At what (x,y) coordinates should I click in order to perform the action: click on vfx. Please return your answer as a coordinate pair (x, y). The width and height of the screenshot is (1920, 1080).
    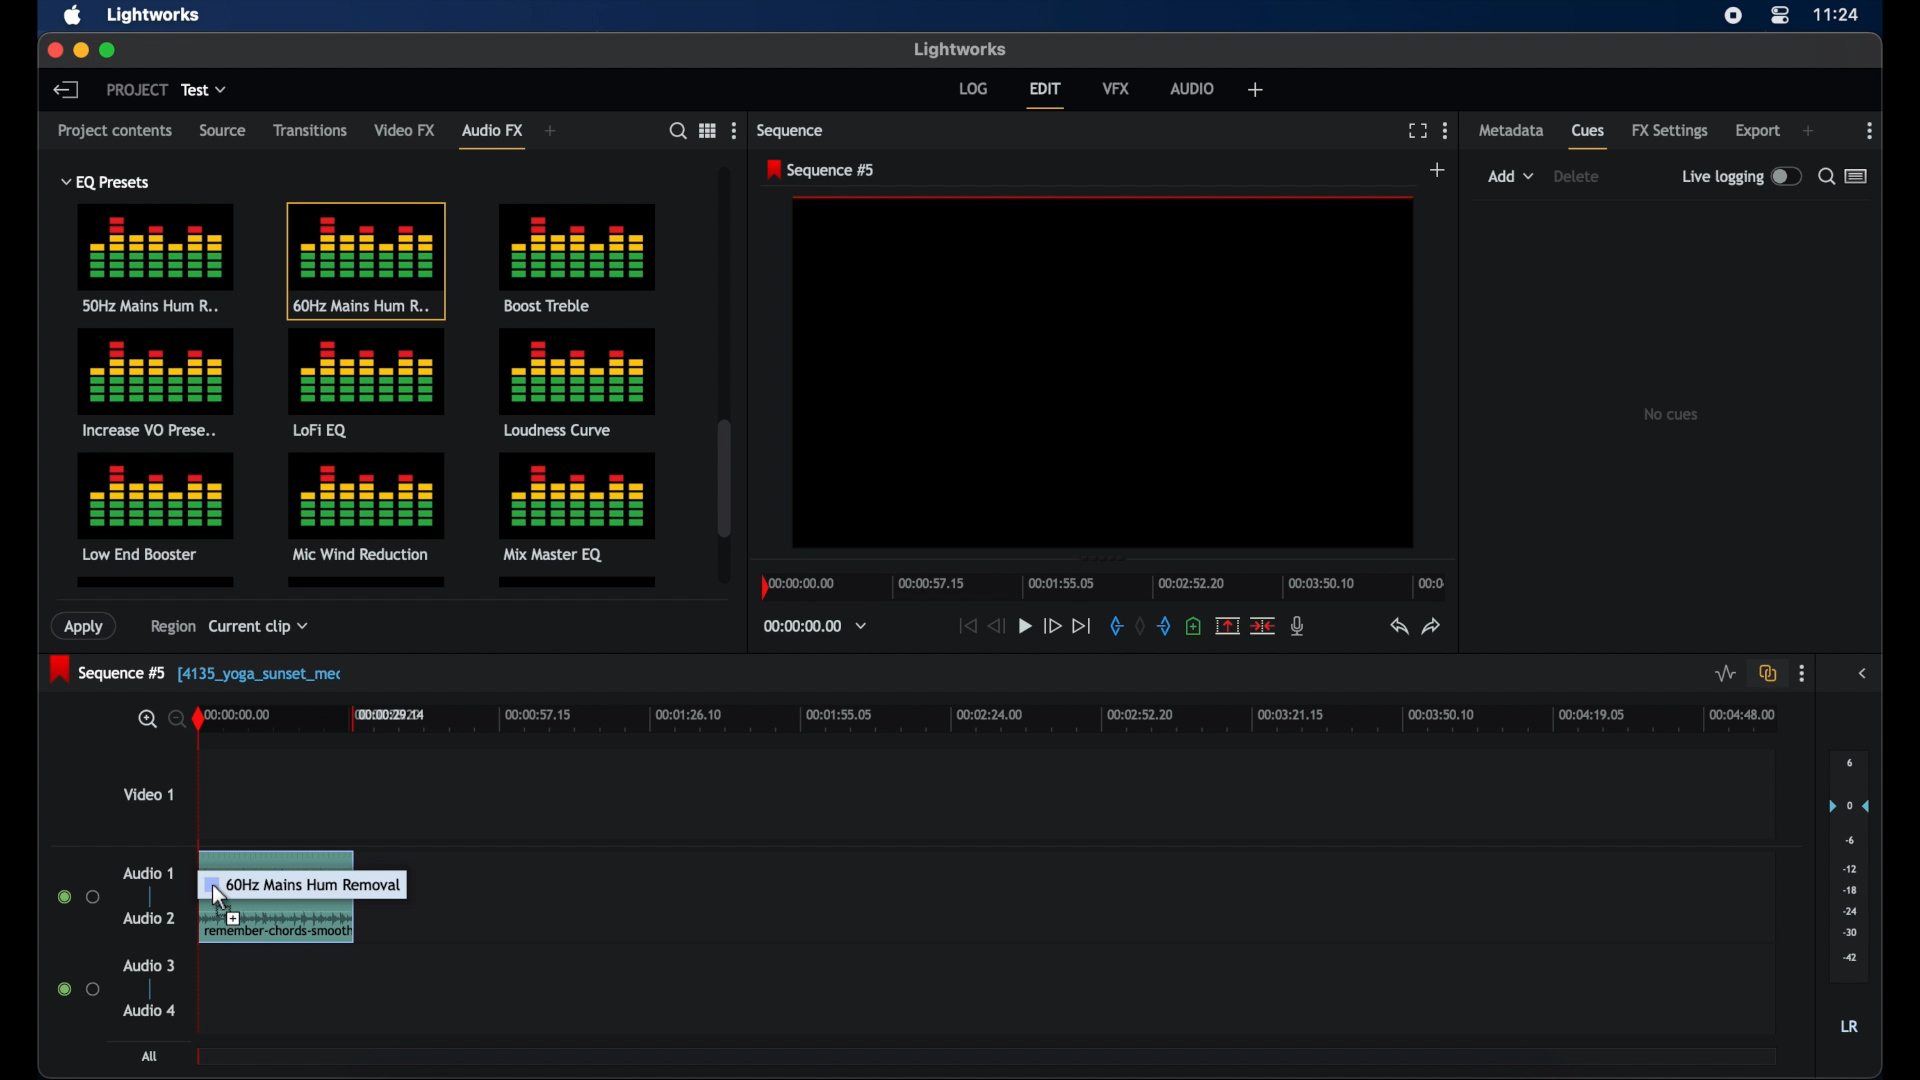
    Looking at the image, I should click on (1116, 88).